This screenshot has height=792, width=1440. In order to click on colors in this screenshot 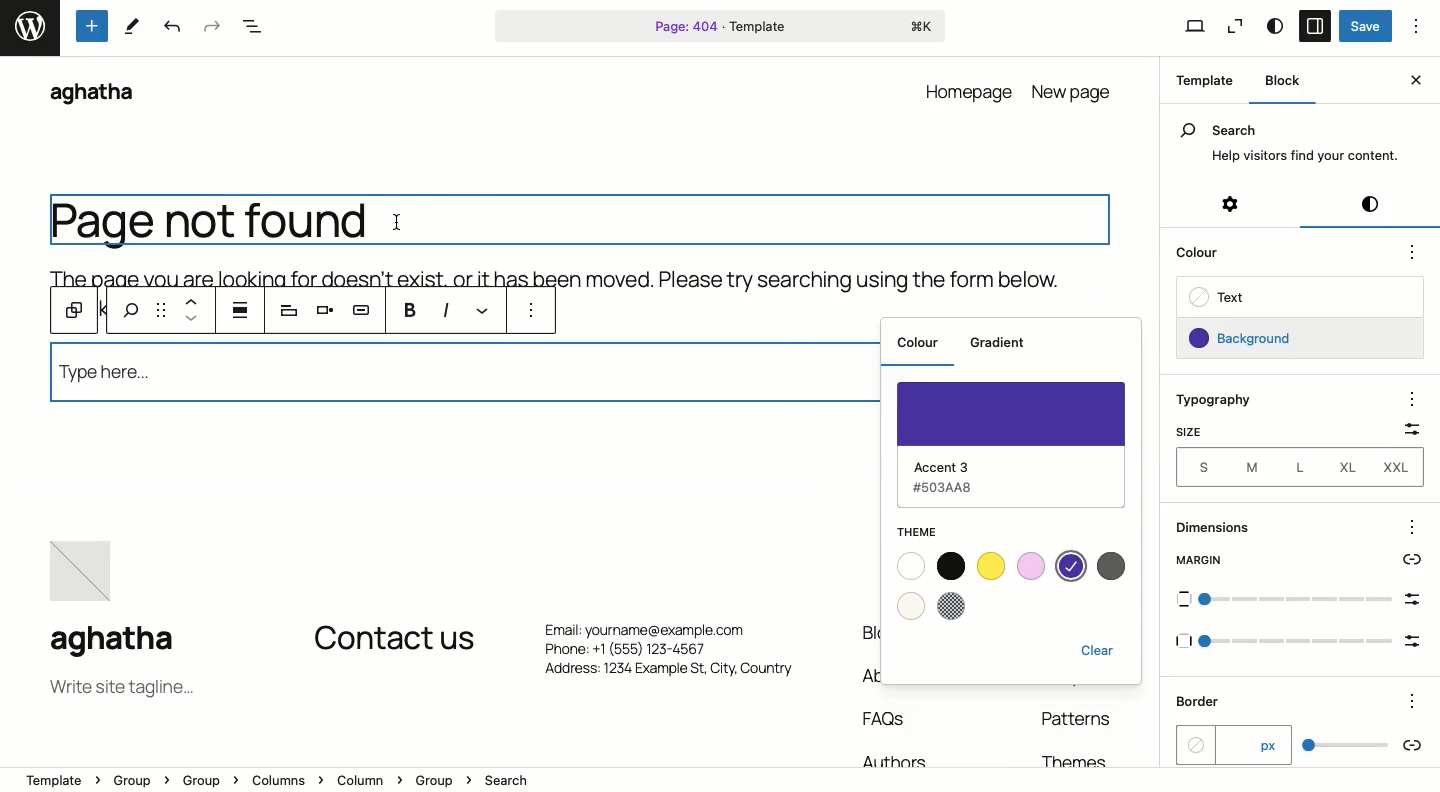, I will do `click(1112, 566)`.